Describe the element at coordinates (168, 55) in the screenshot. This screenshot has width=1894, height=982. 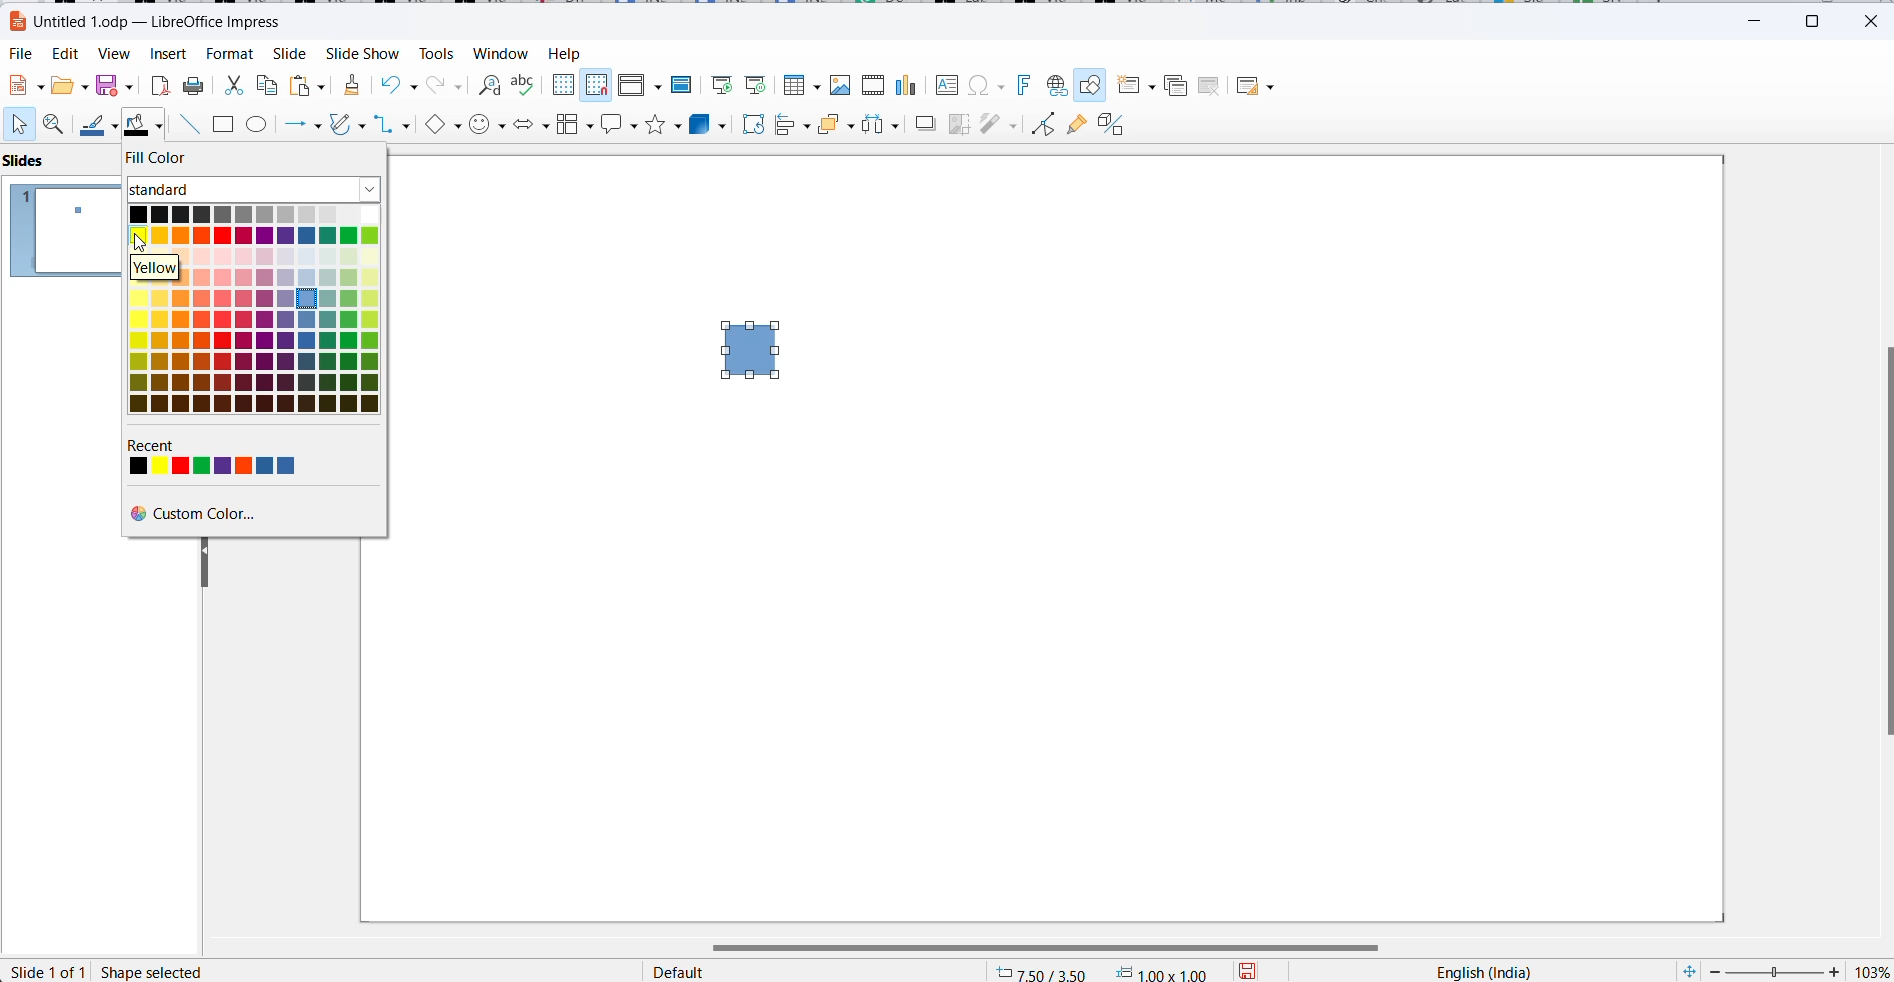
I see `Insert` at that location.